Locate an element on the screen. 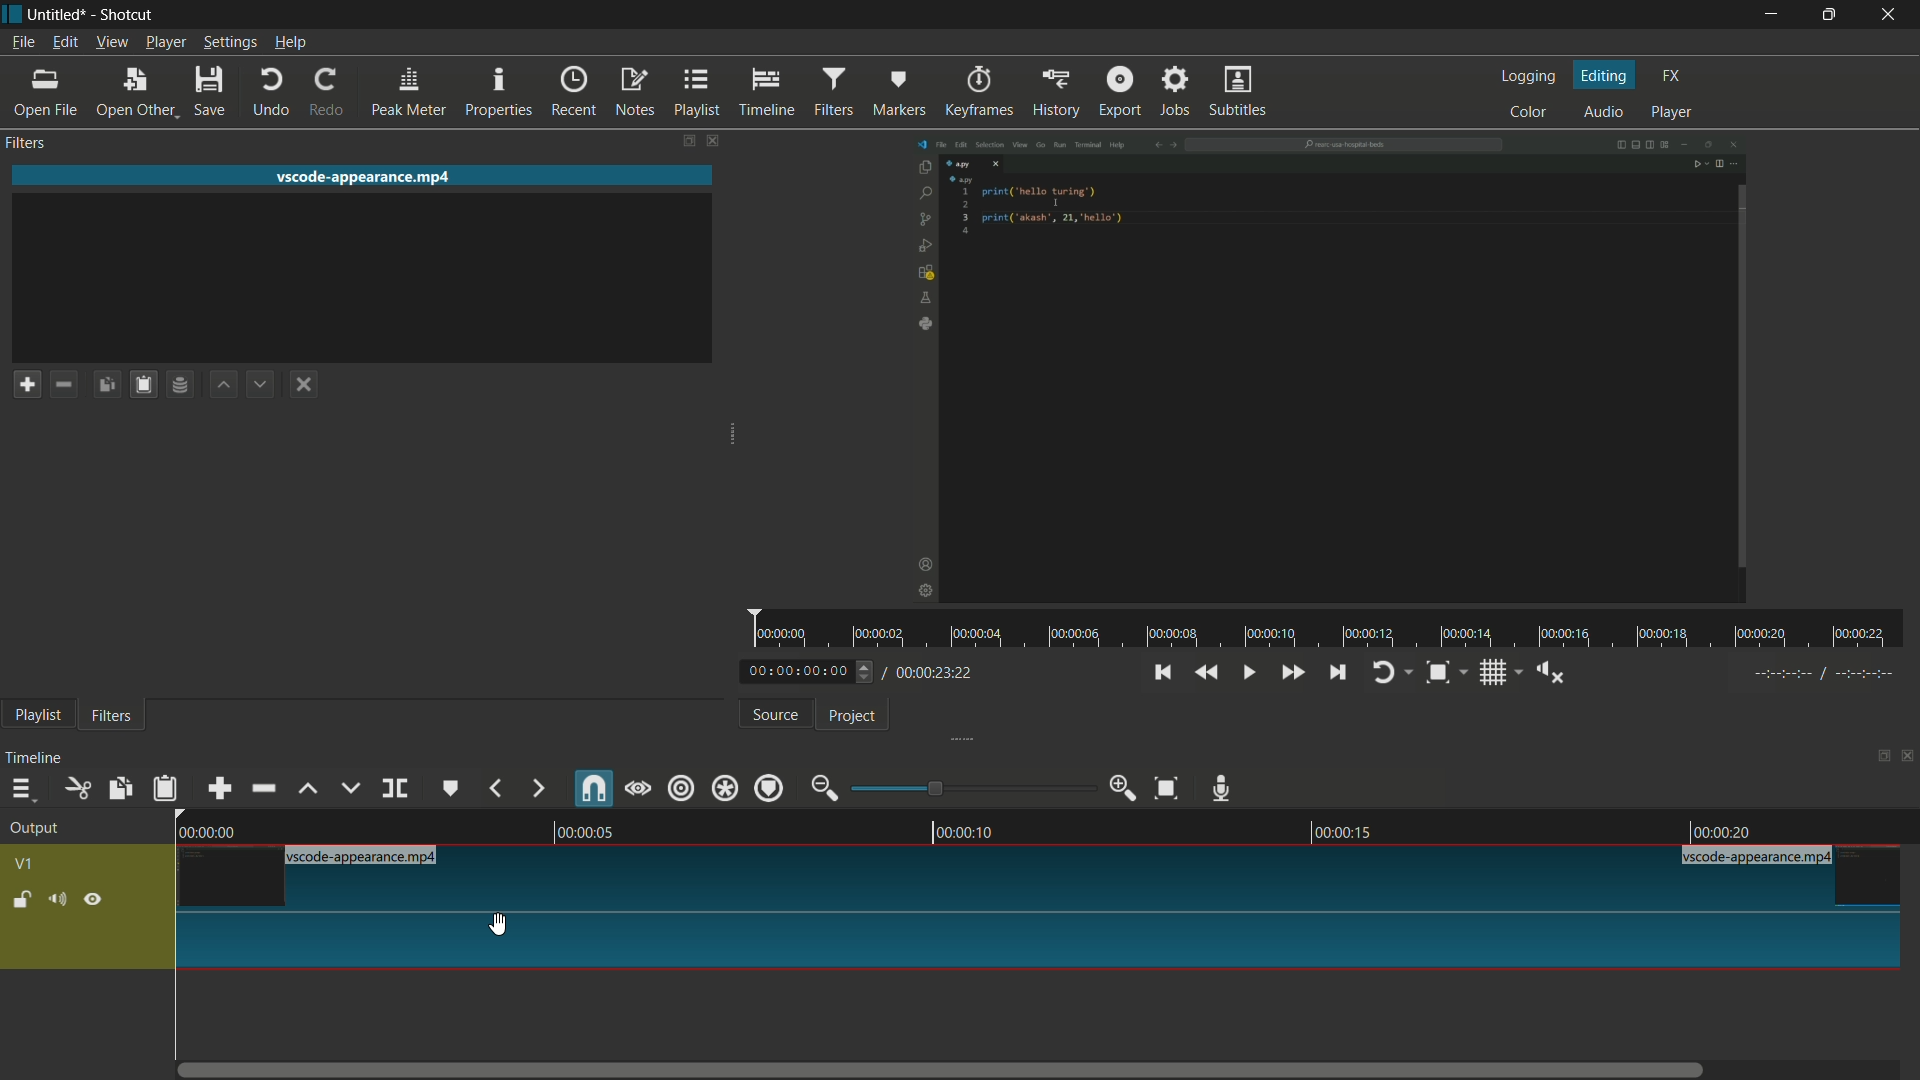 The height and width of the screenshot is (1080, 1920). color is located at coordinates (1527, 110).